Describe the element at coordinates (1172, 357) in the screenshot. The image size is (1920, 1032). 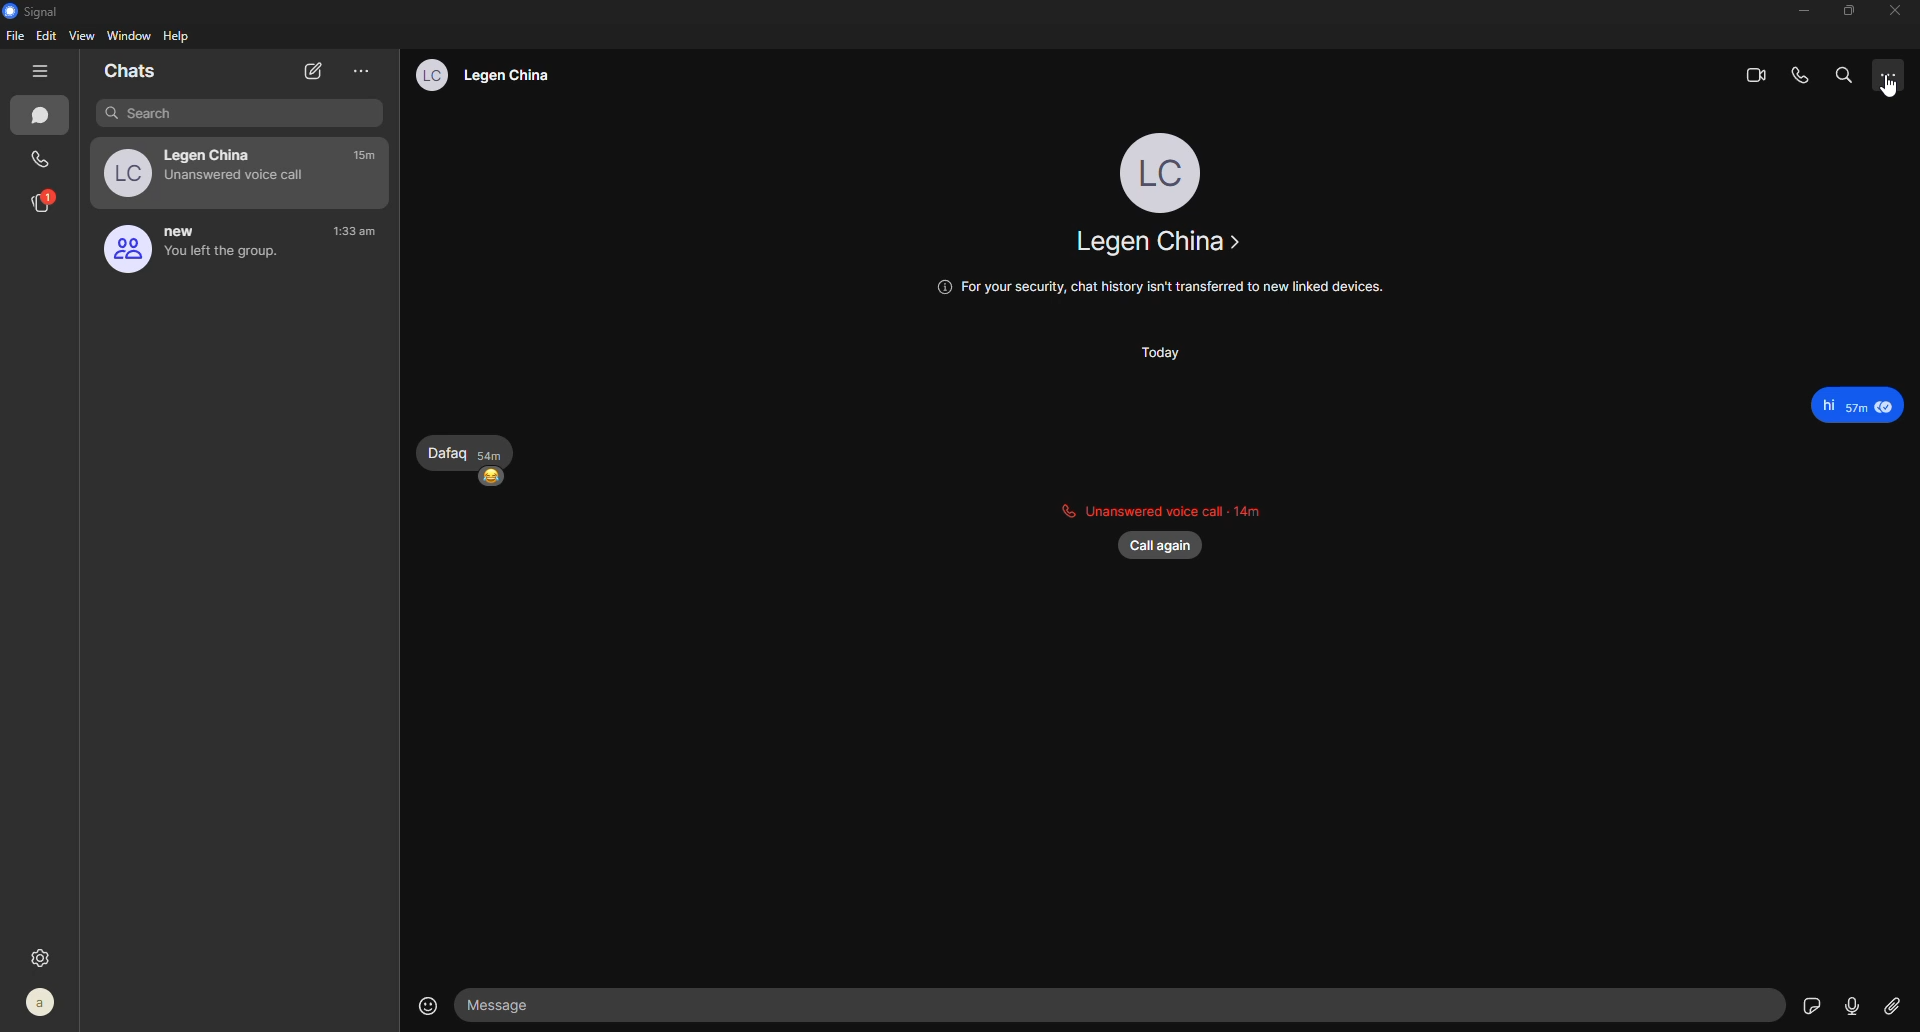
I see `today` at that location.